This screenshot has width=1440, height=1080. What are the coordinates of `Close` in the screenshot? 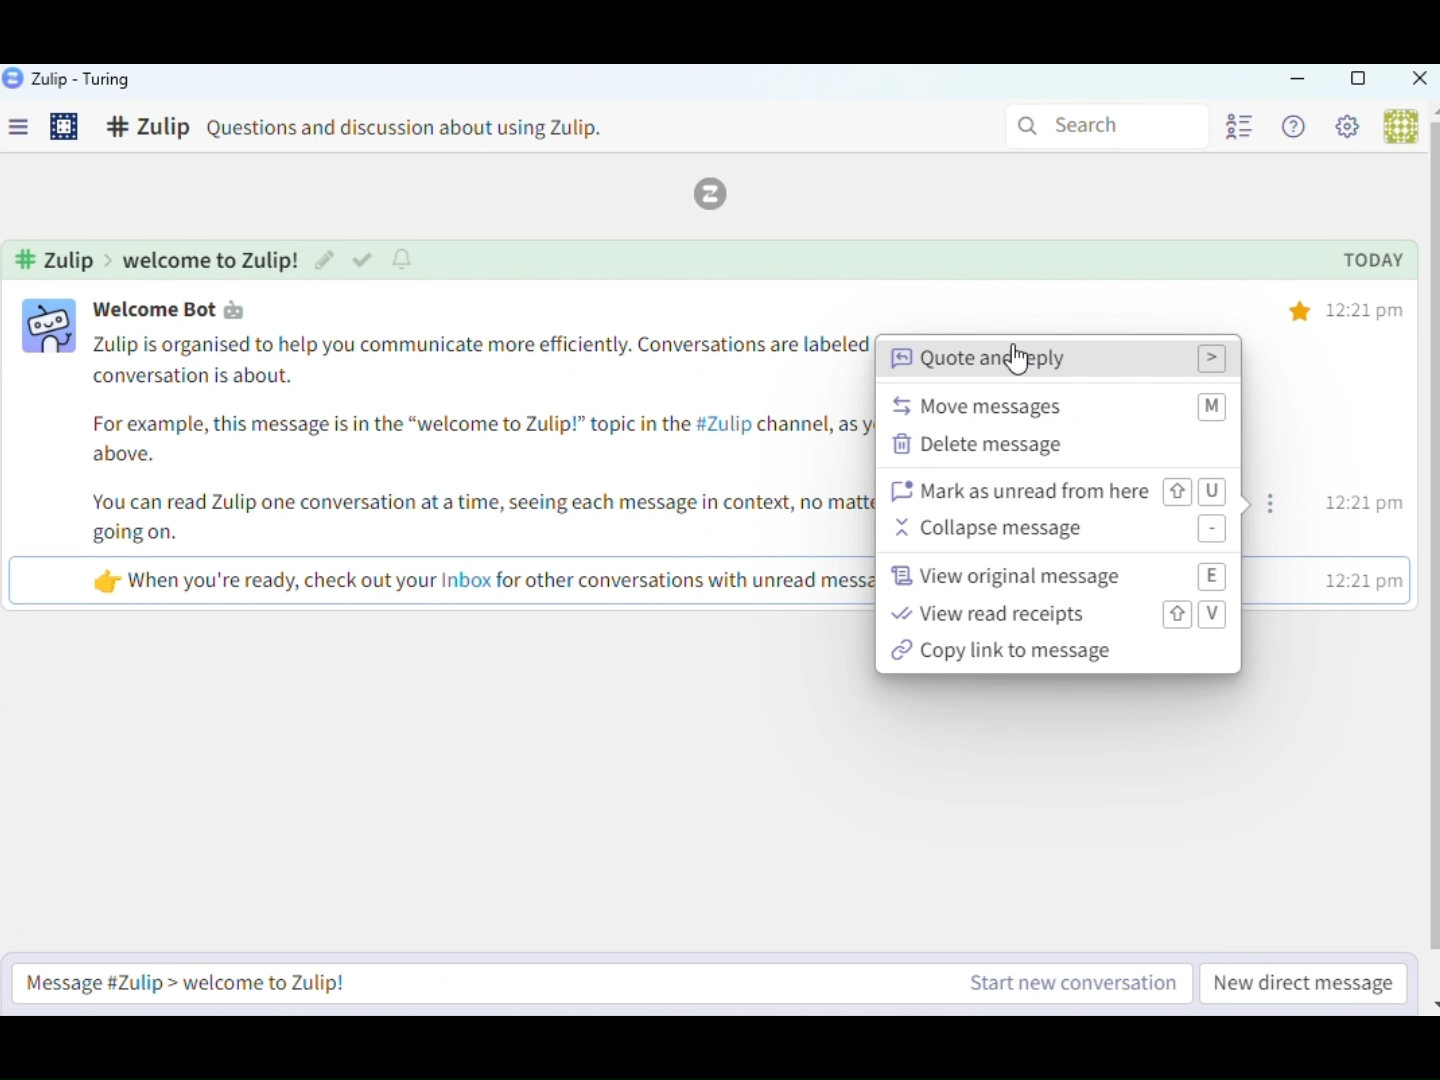 It's located at (1418, 80).